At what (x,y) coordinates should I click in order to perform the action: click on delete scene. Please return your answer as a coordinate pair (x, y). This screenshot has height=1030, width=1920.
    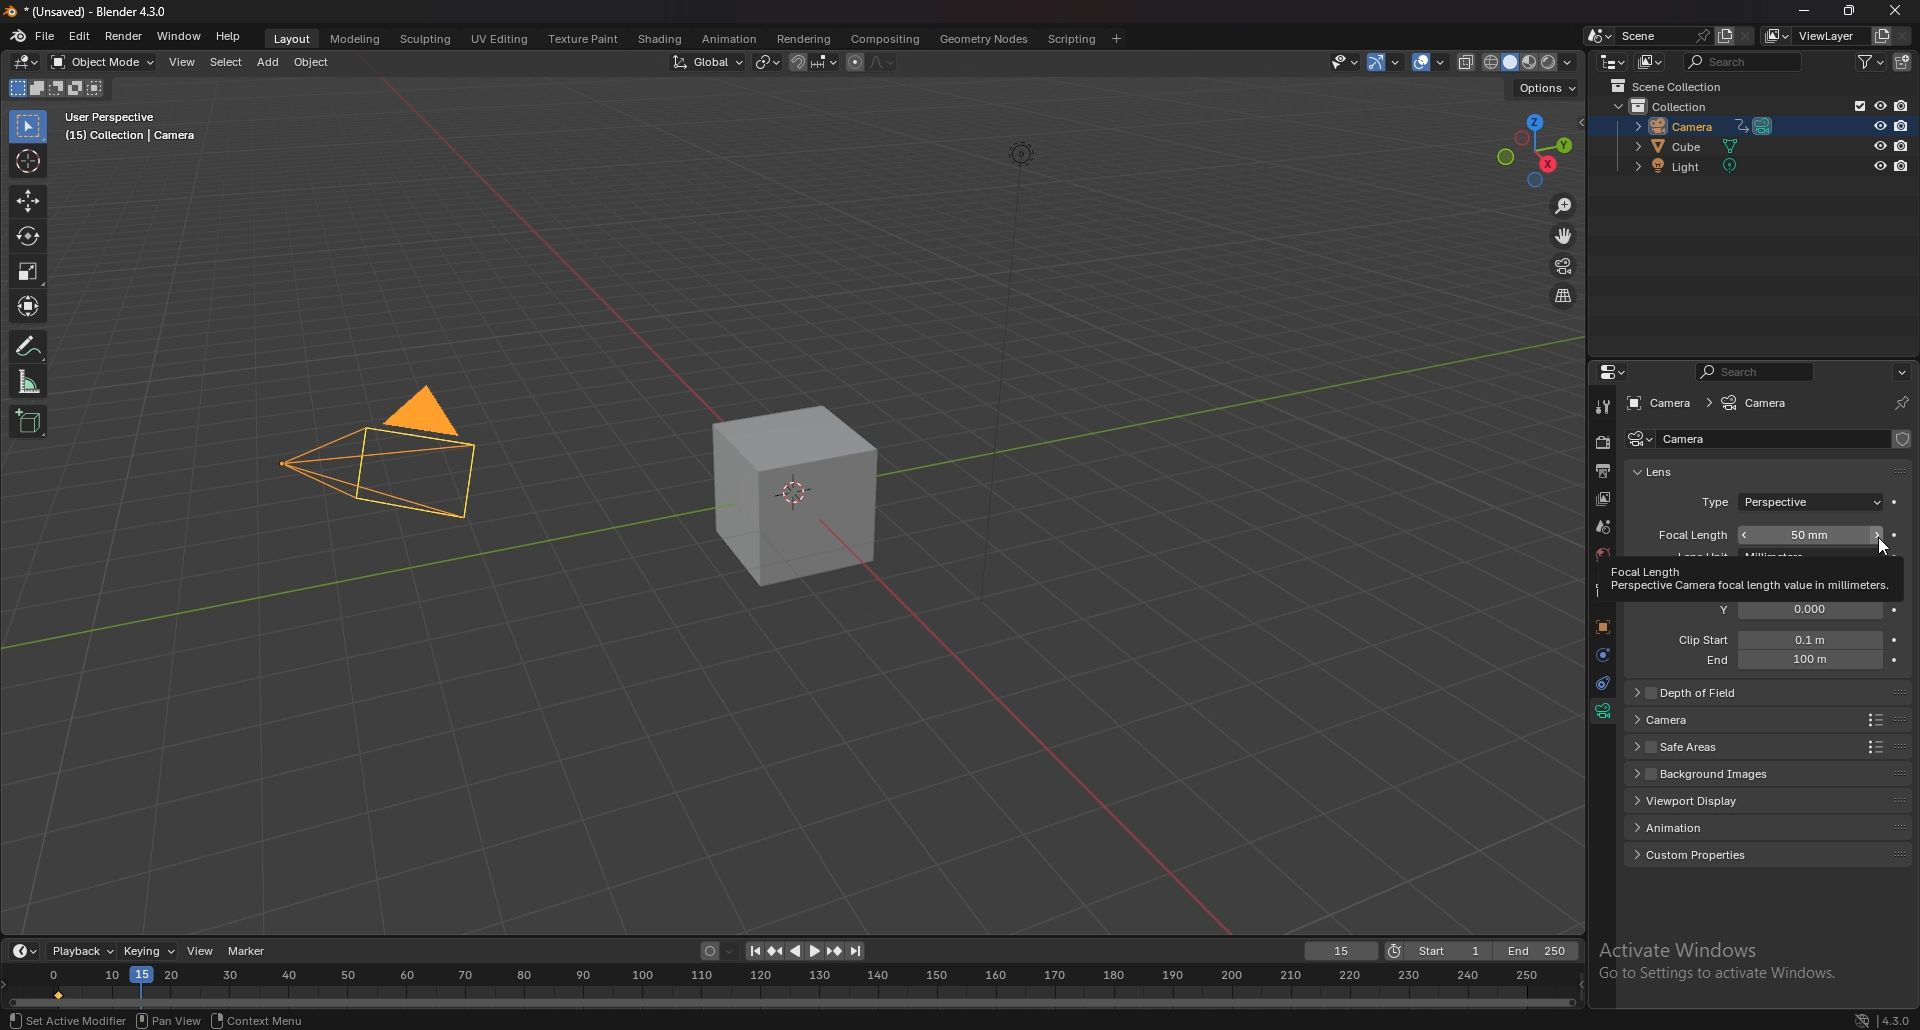
    Looking at the image, I should click on (1746, 35).